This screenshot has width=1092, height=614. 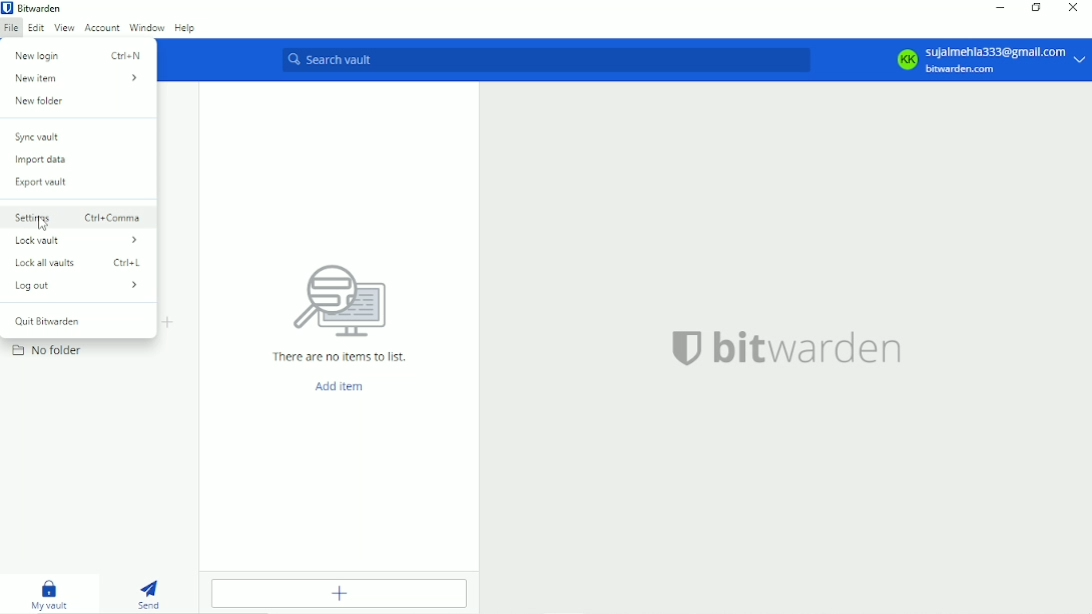 I want to click on Lock all vaults, so click(x=81, y=262).